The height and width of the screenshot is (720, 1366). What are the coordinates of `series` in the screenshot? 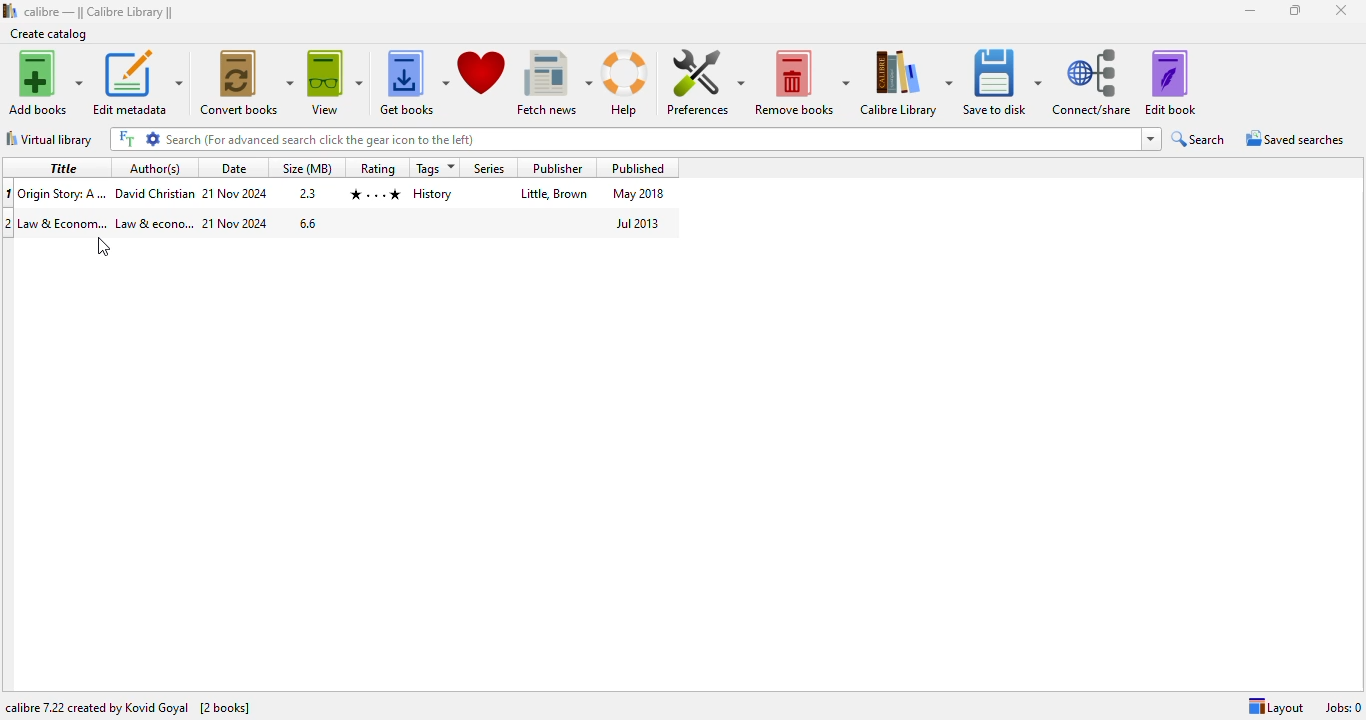 It's located at (489, 167).